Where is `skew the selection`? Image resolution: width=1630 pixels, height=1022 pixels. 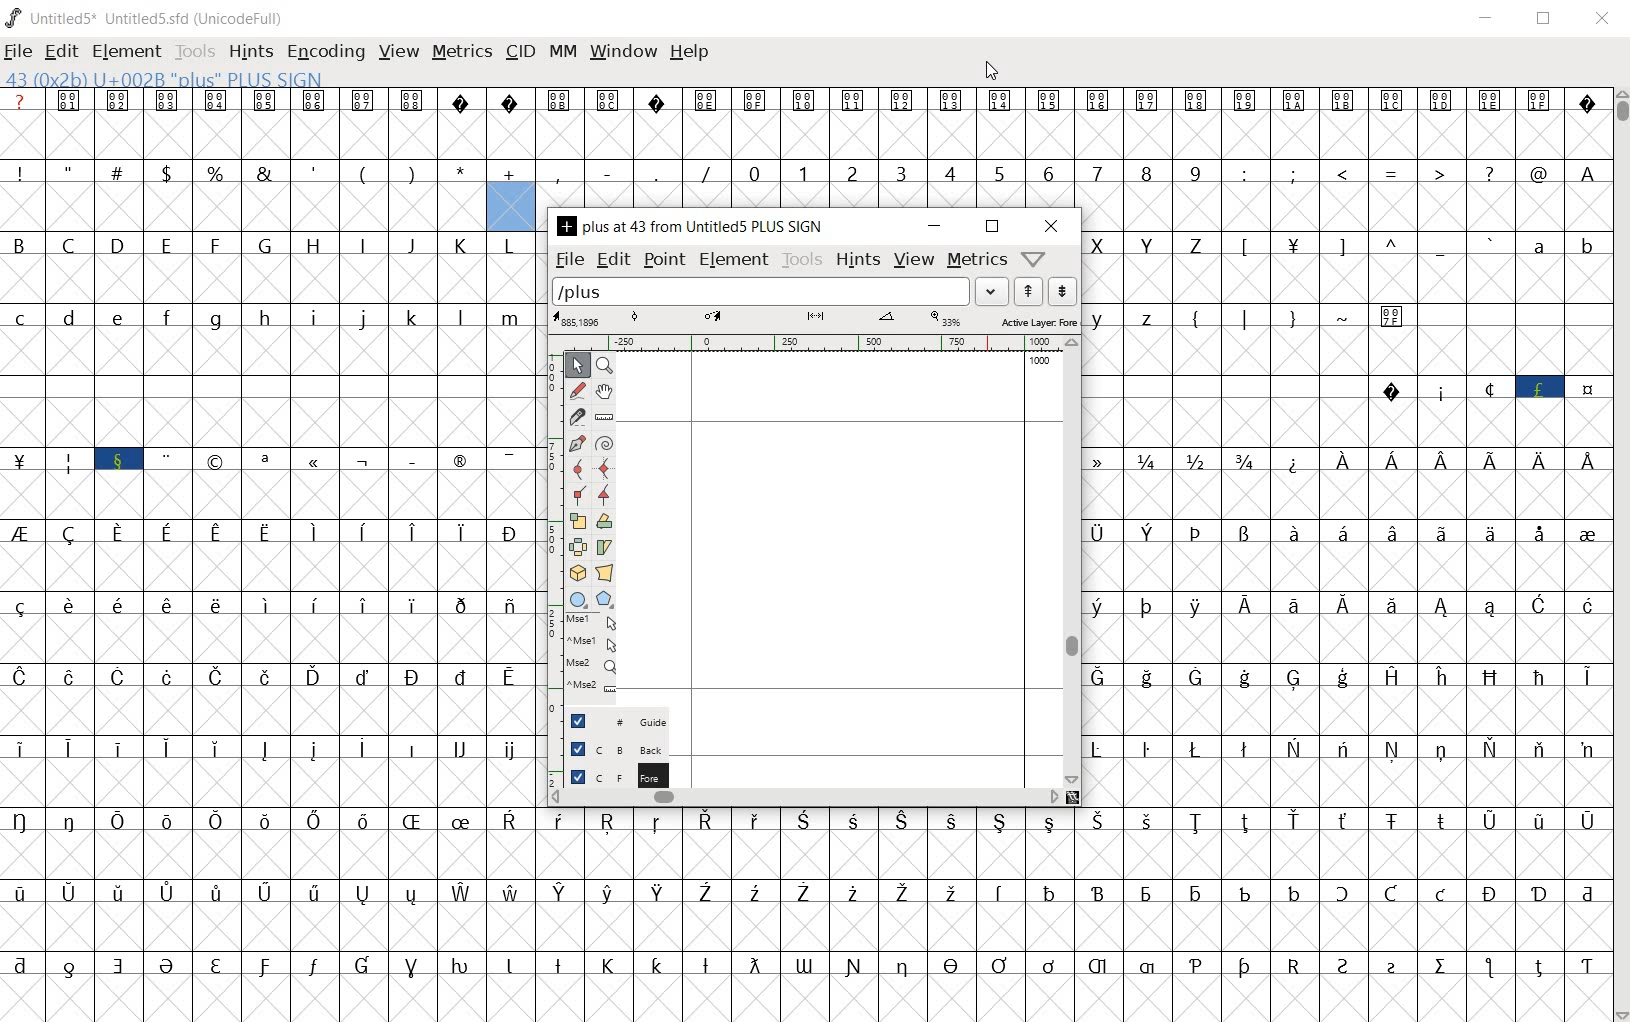
skew the selection is located at coordinates (605, 547).